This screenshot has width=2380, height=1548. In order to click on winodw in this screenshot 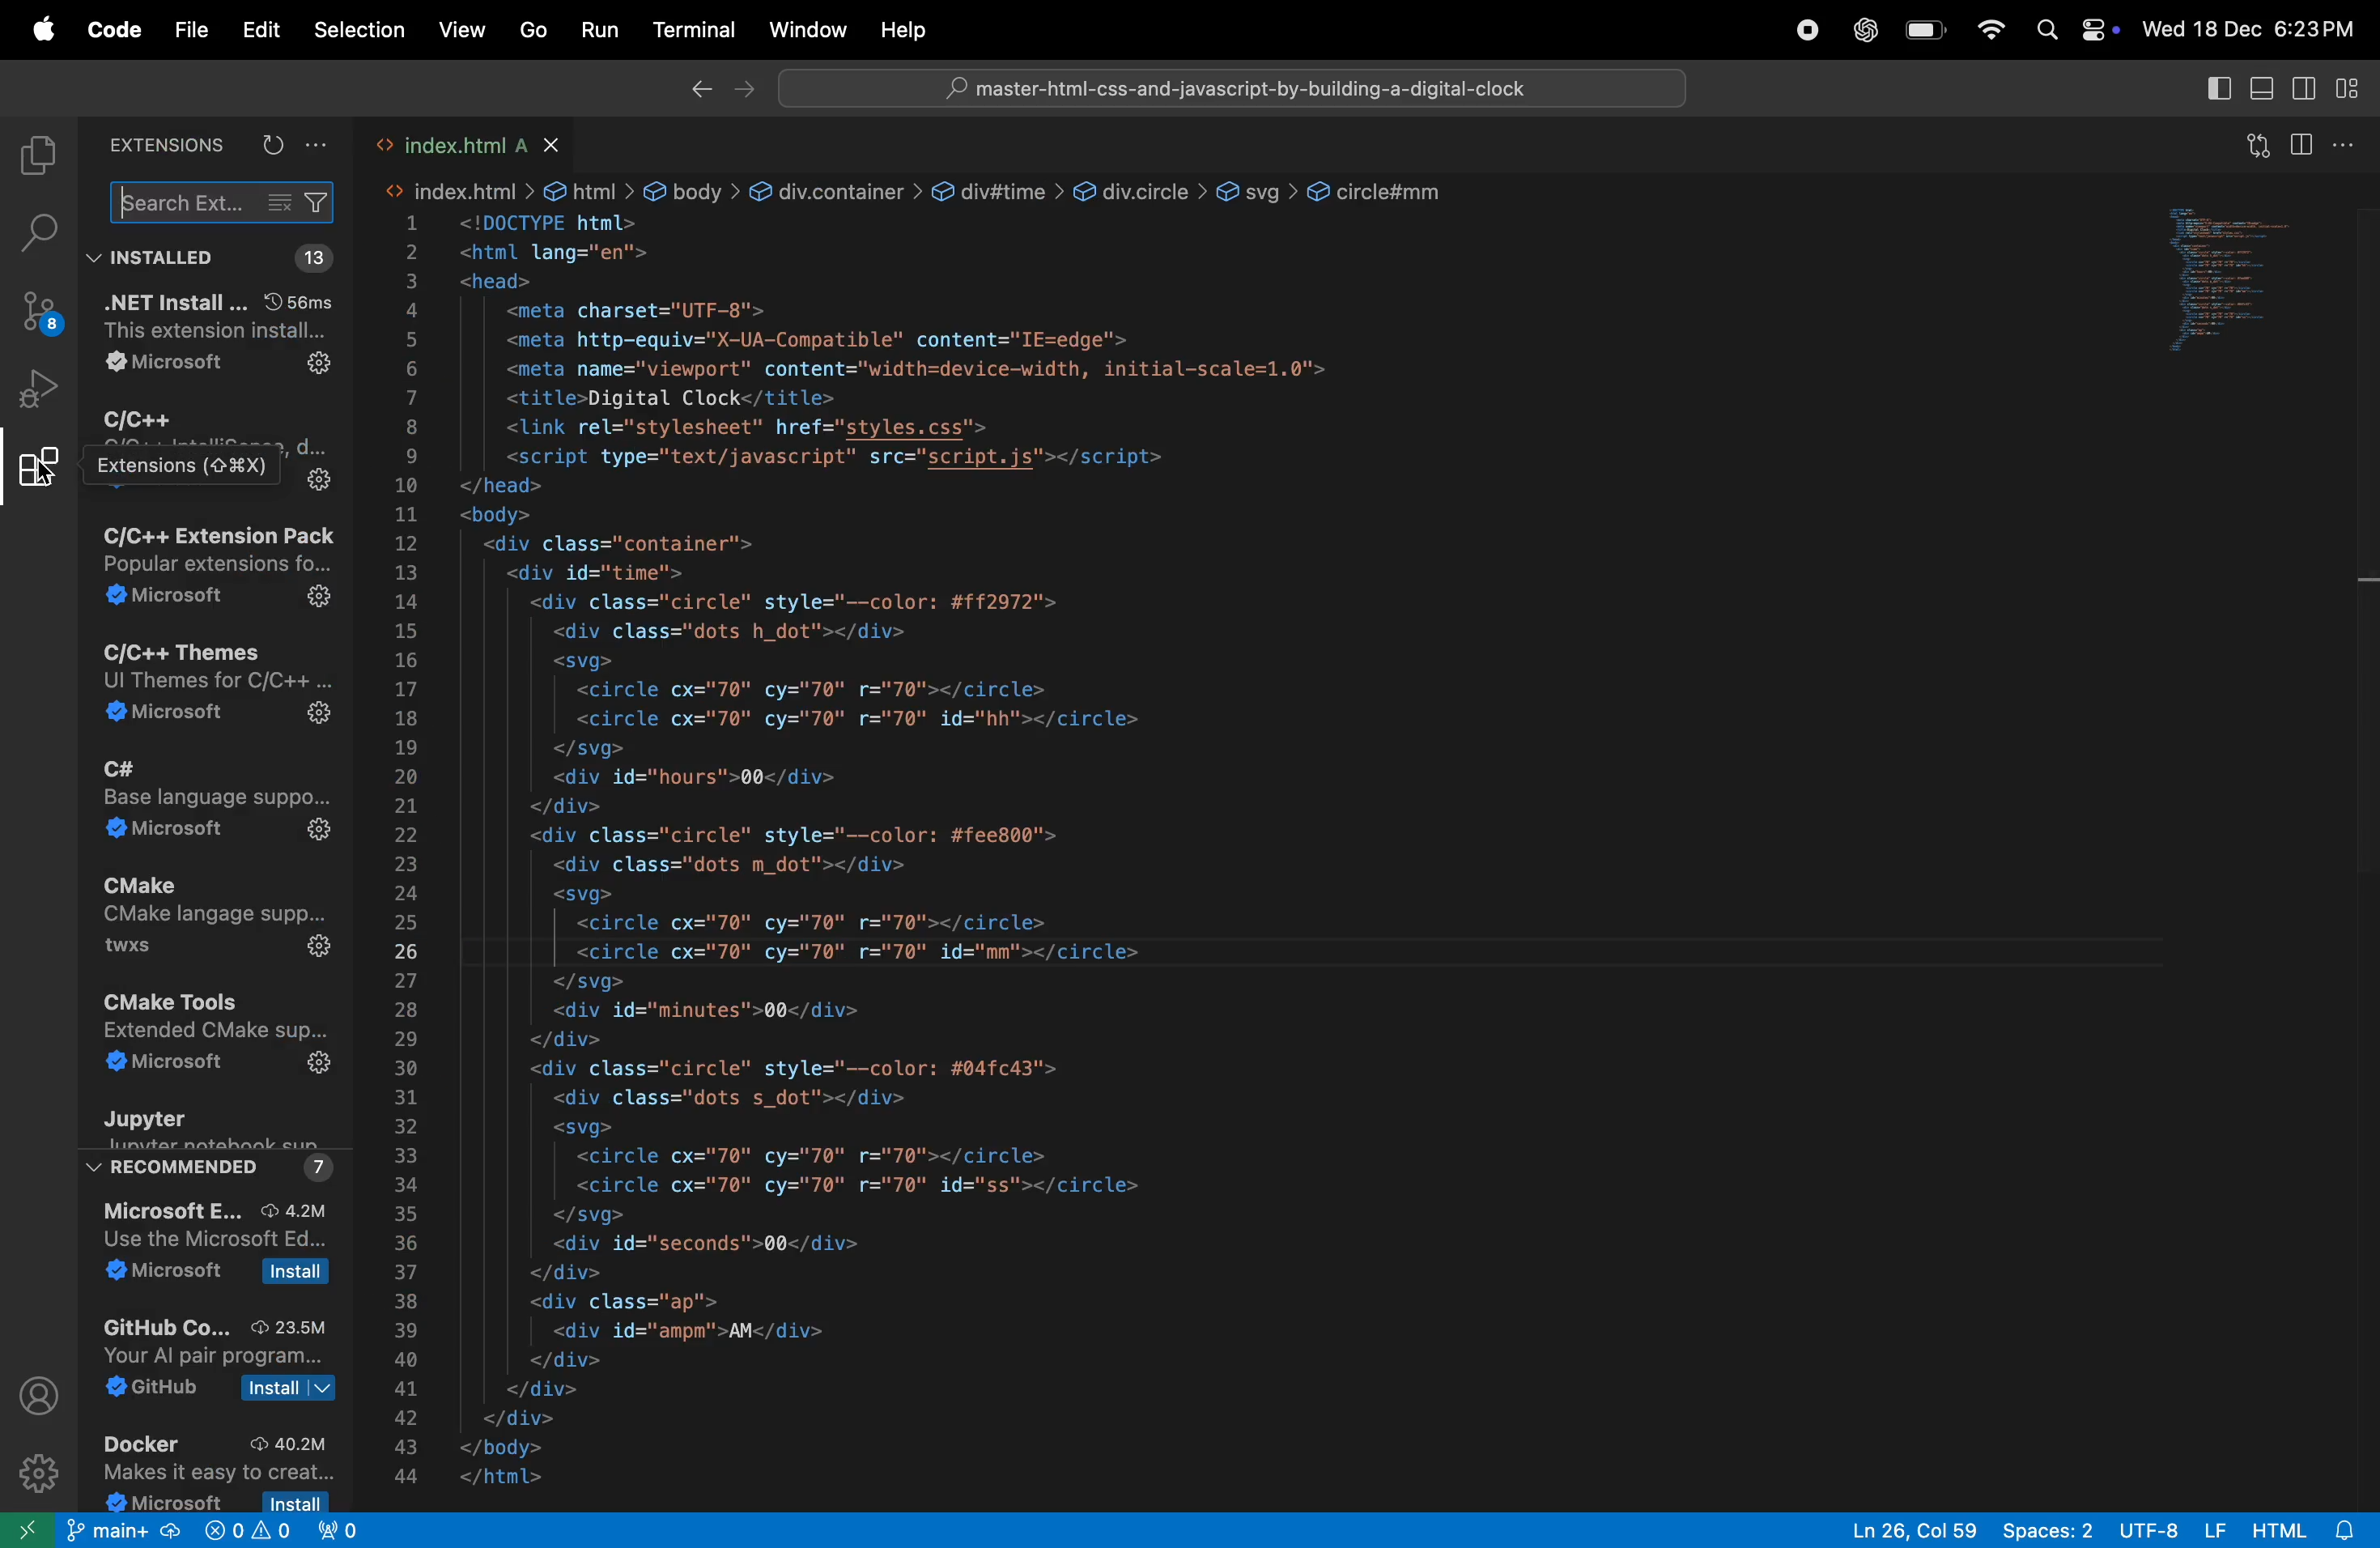, I will do `click(807, 29)`.